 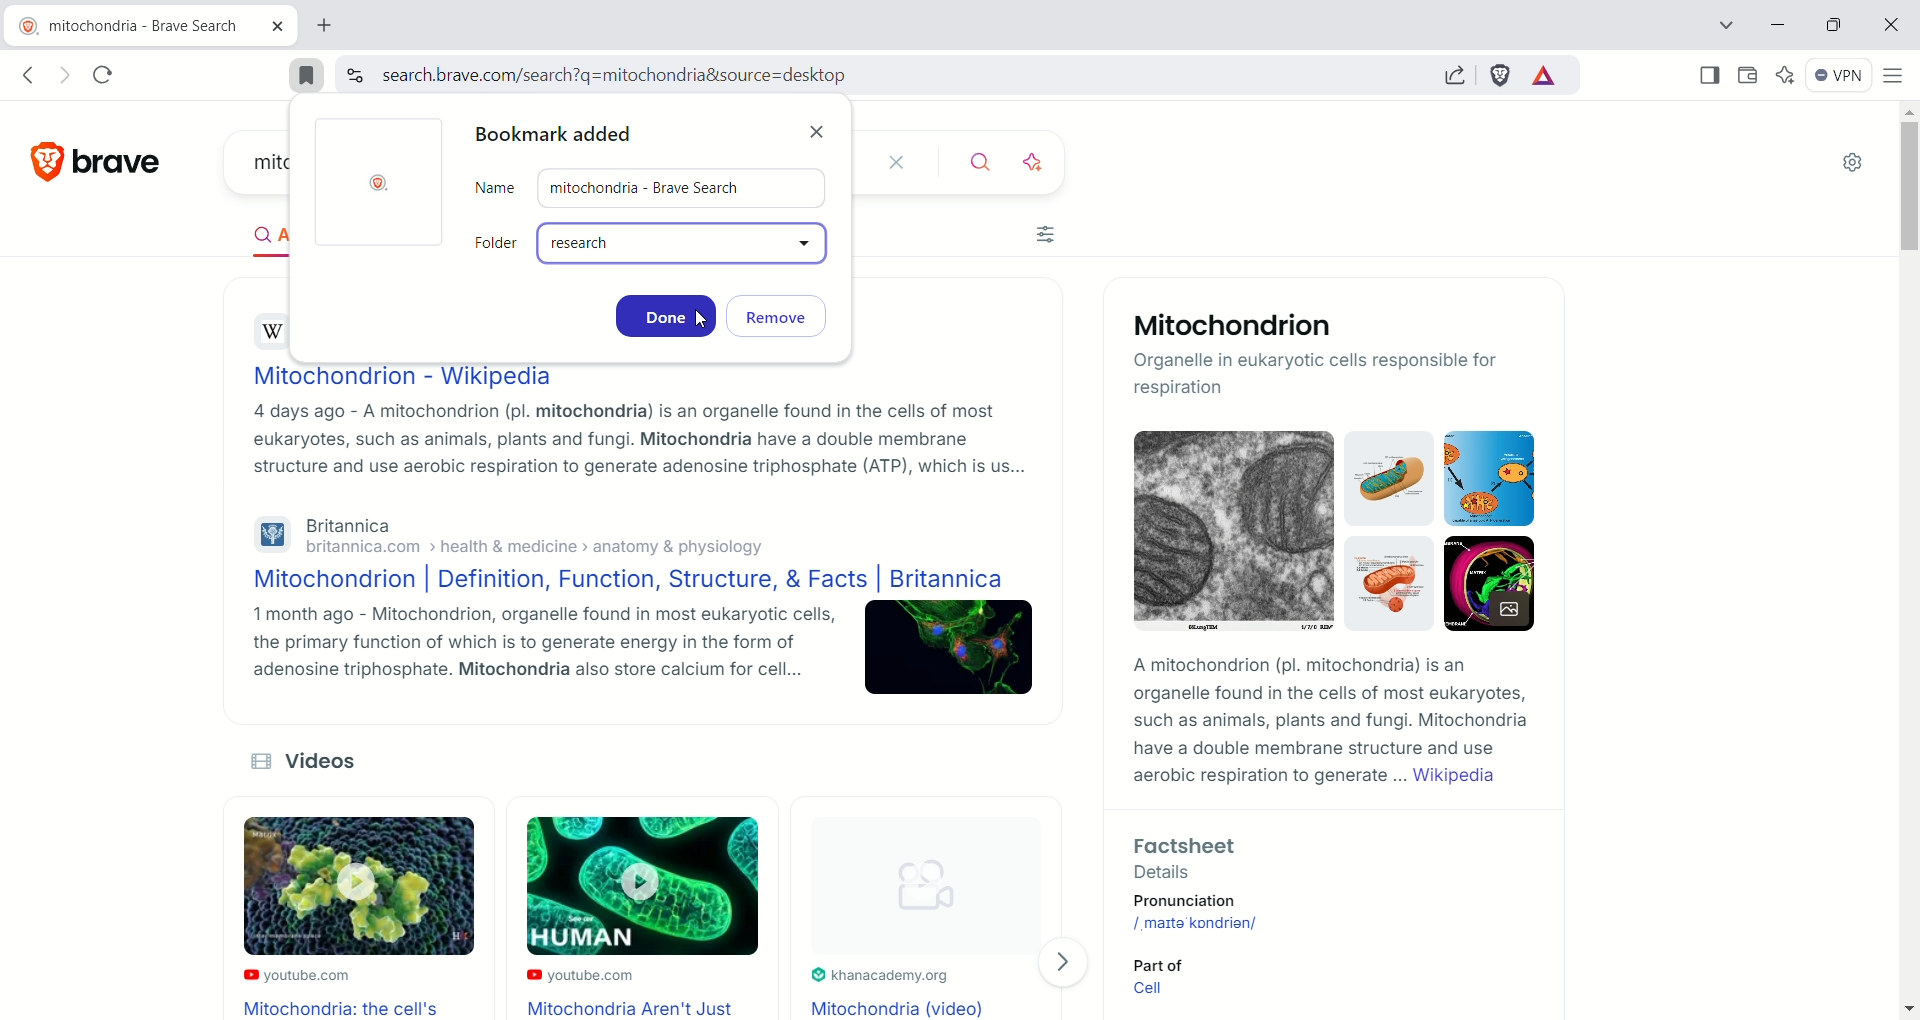 I want to click on leo AI, so click(x=1791, y=75).